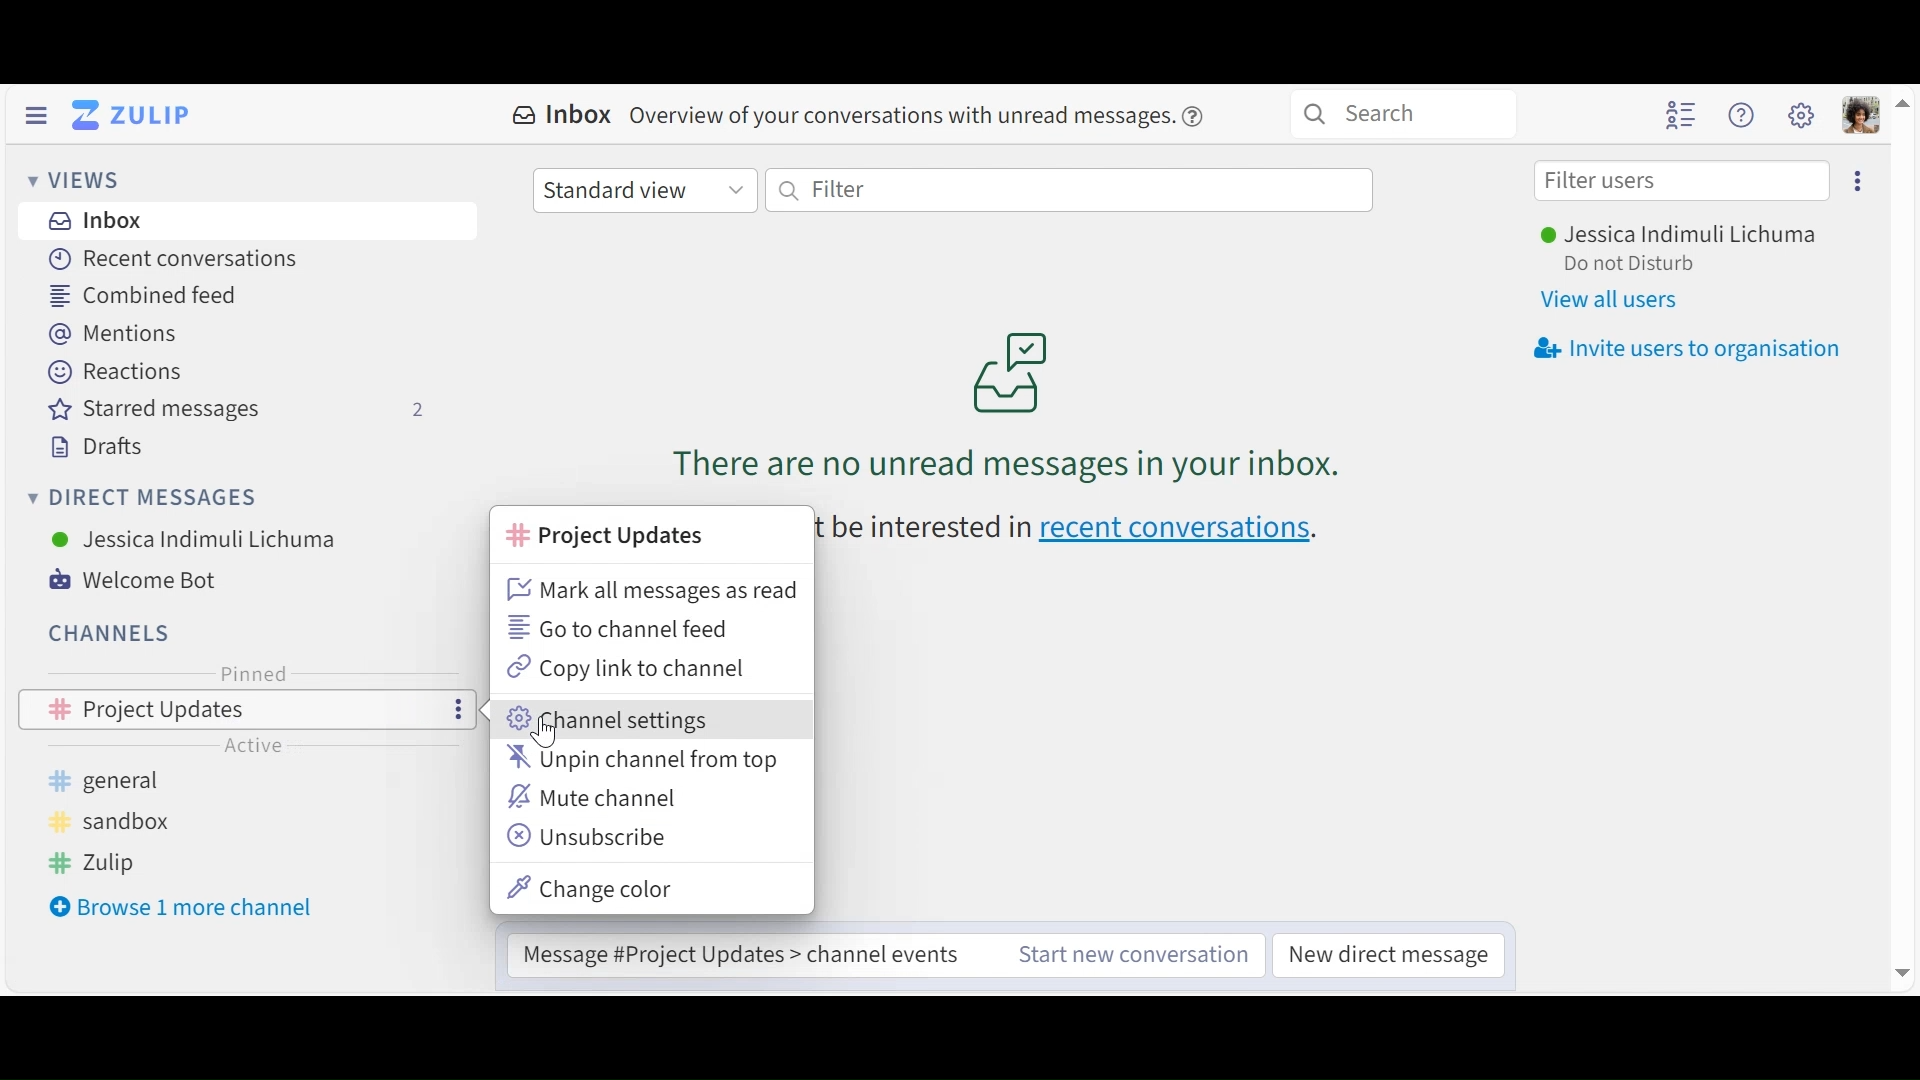  I want to click on Inbox, so click(94, 222).